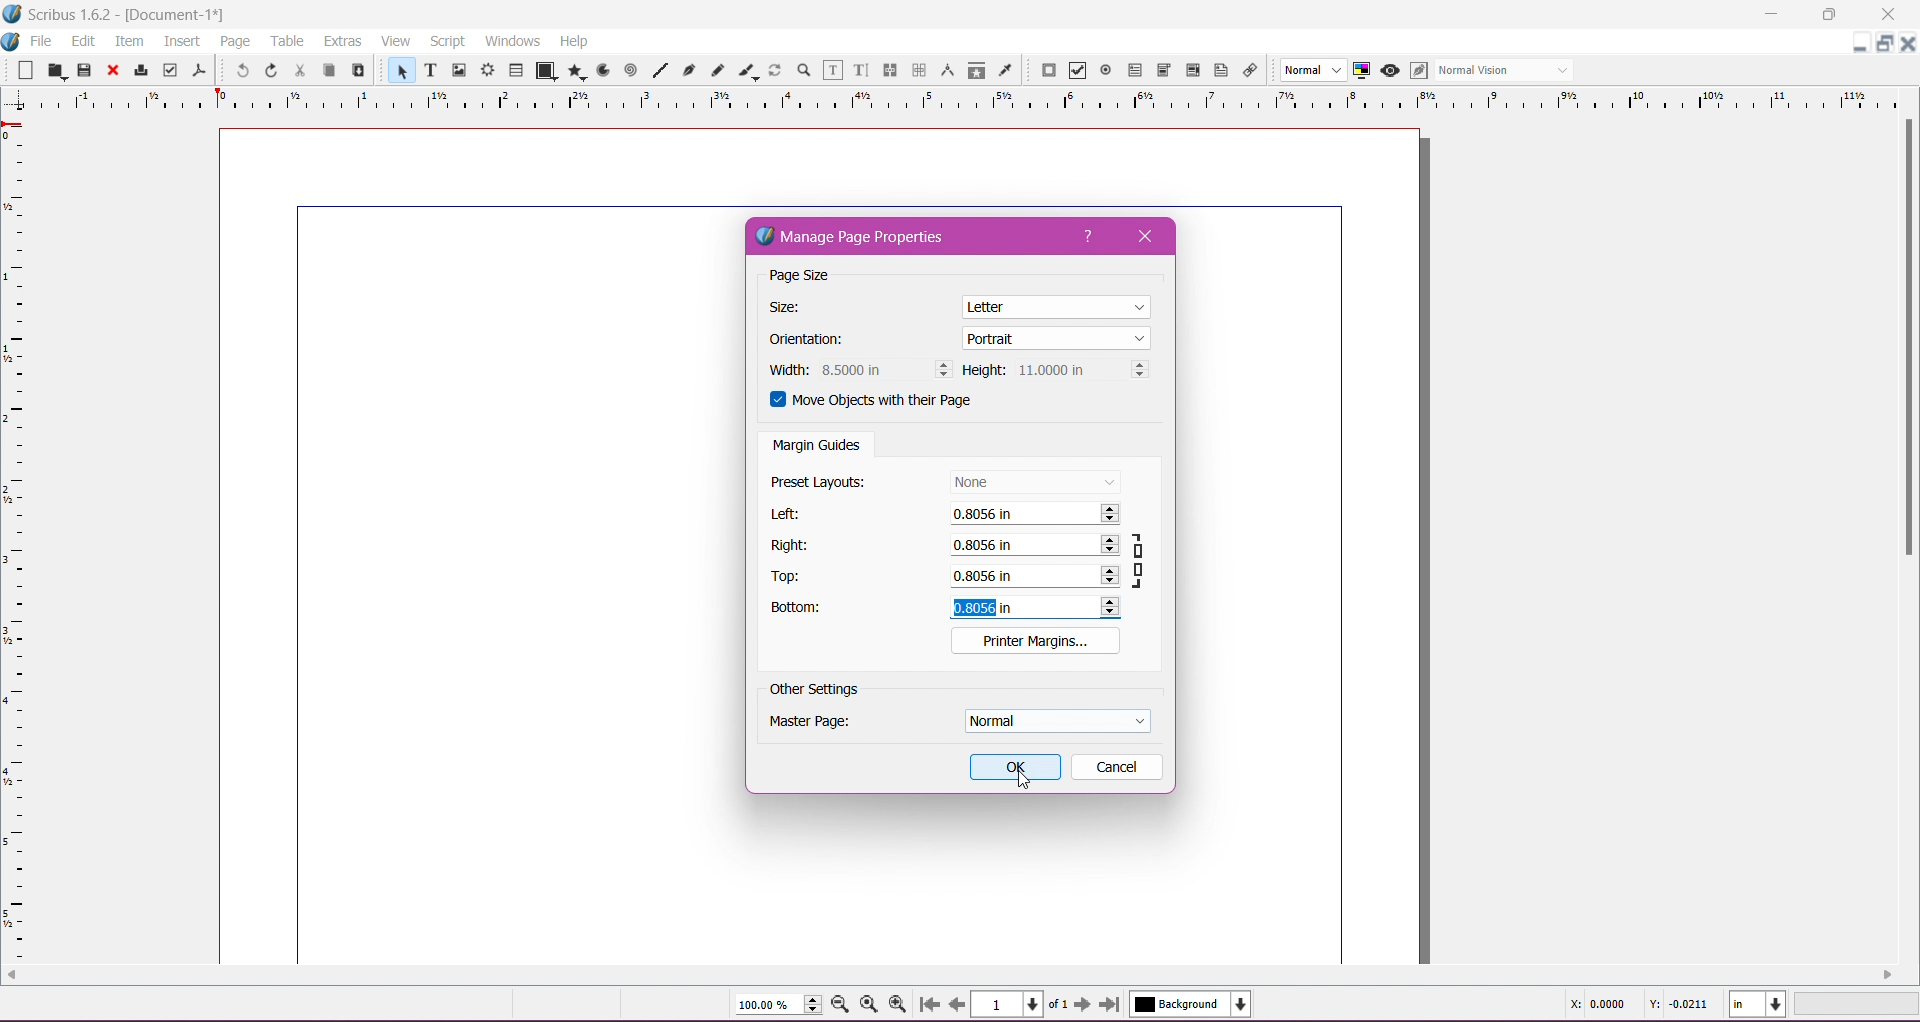 Image resolution: width=1920 pixels, height=1022 pixels. I want to click on Current Zoom Level, so click(770, 1005).